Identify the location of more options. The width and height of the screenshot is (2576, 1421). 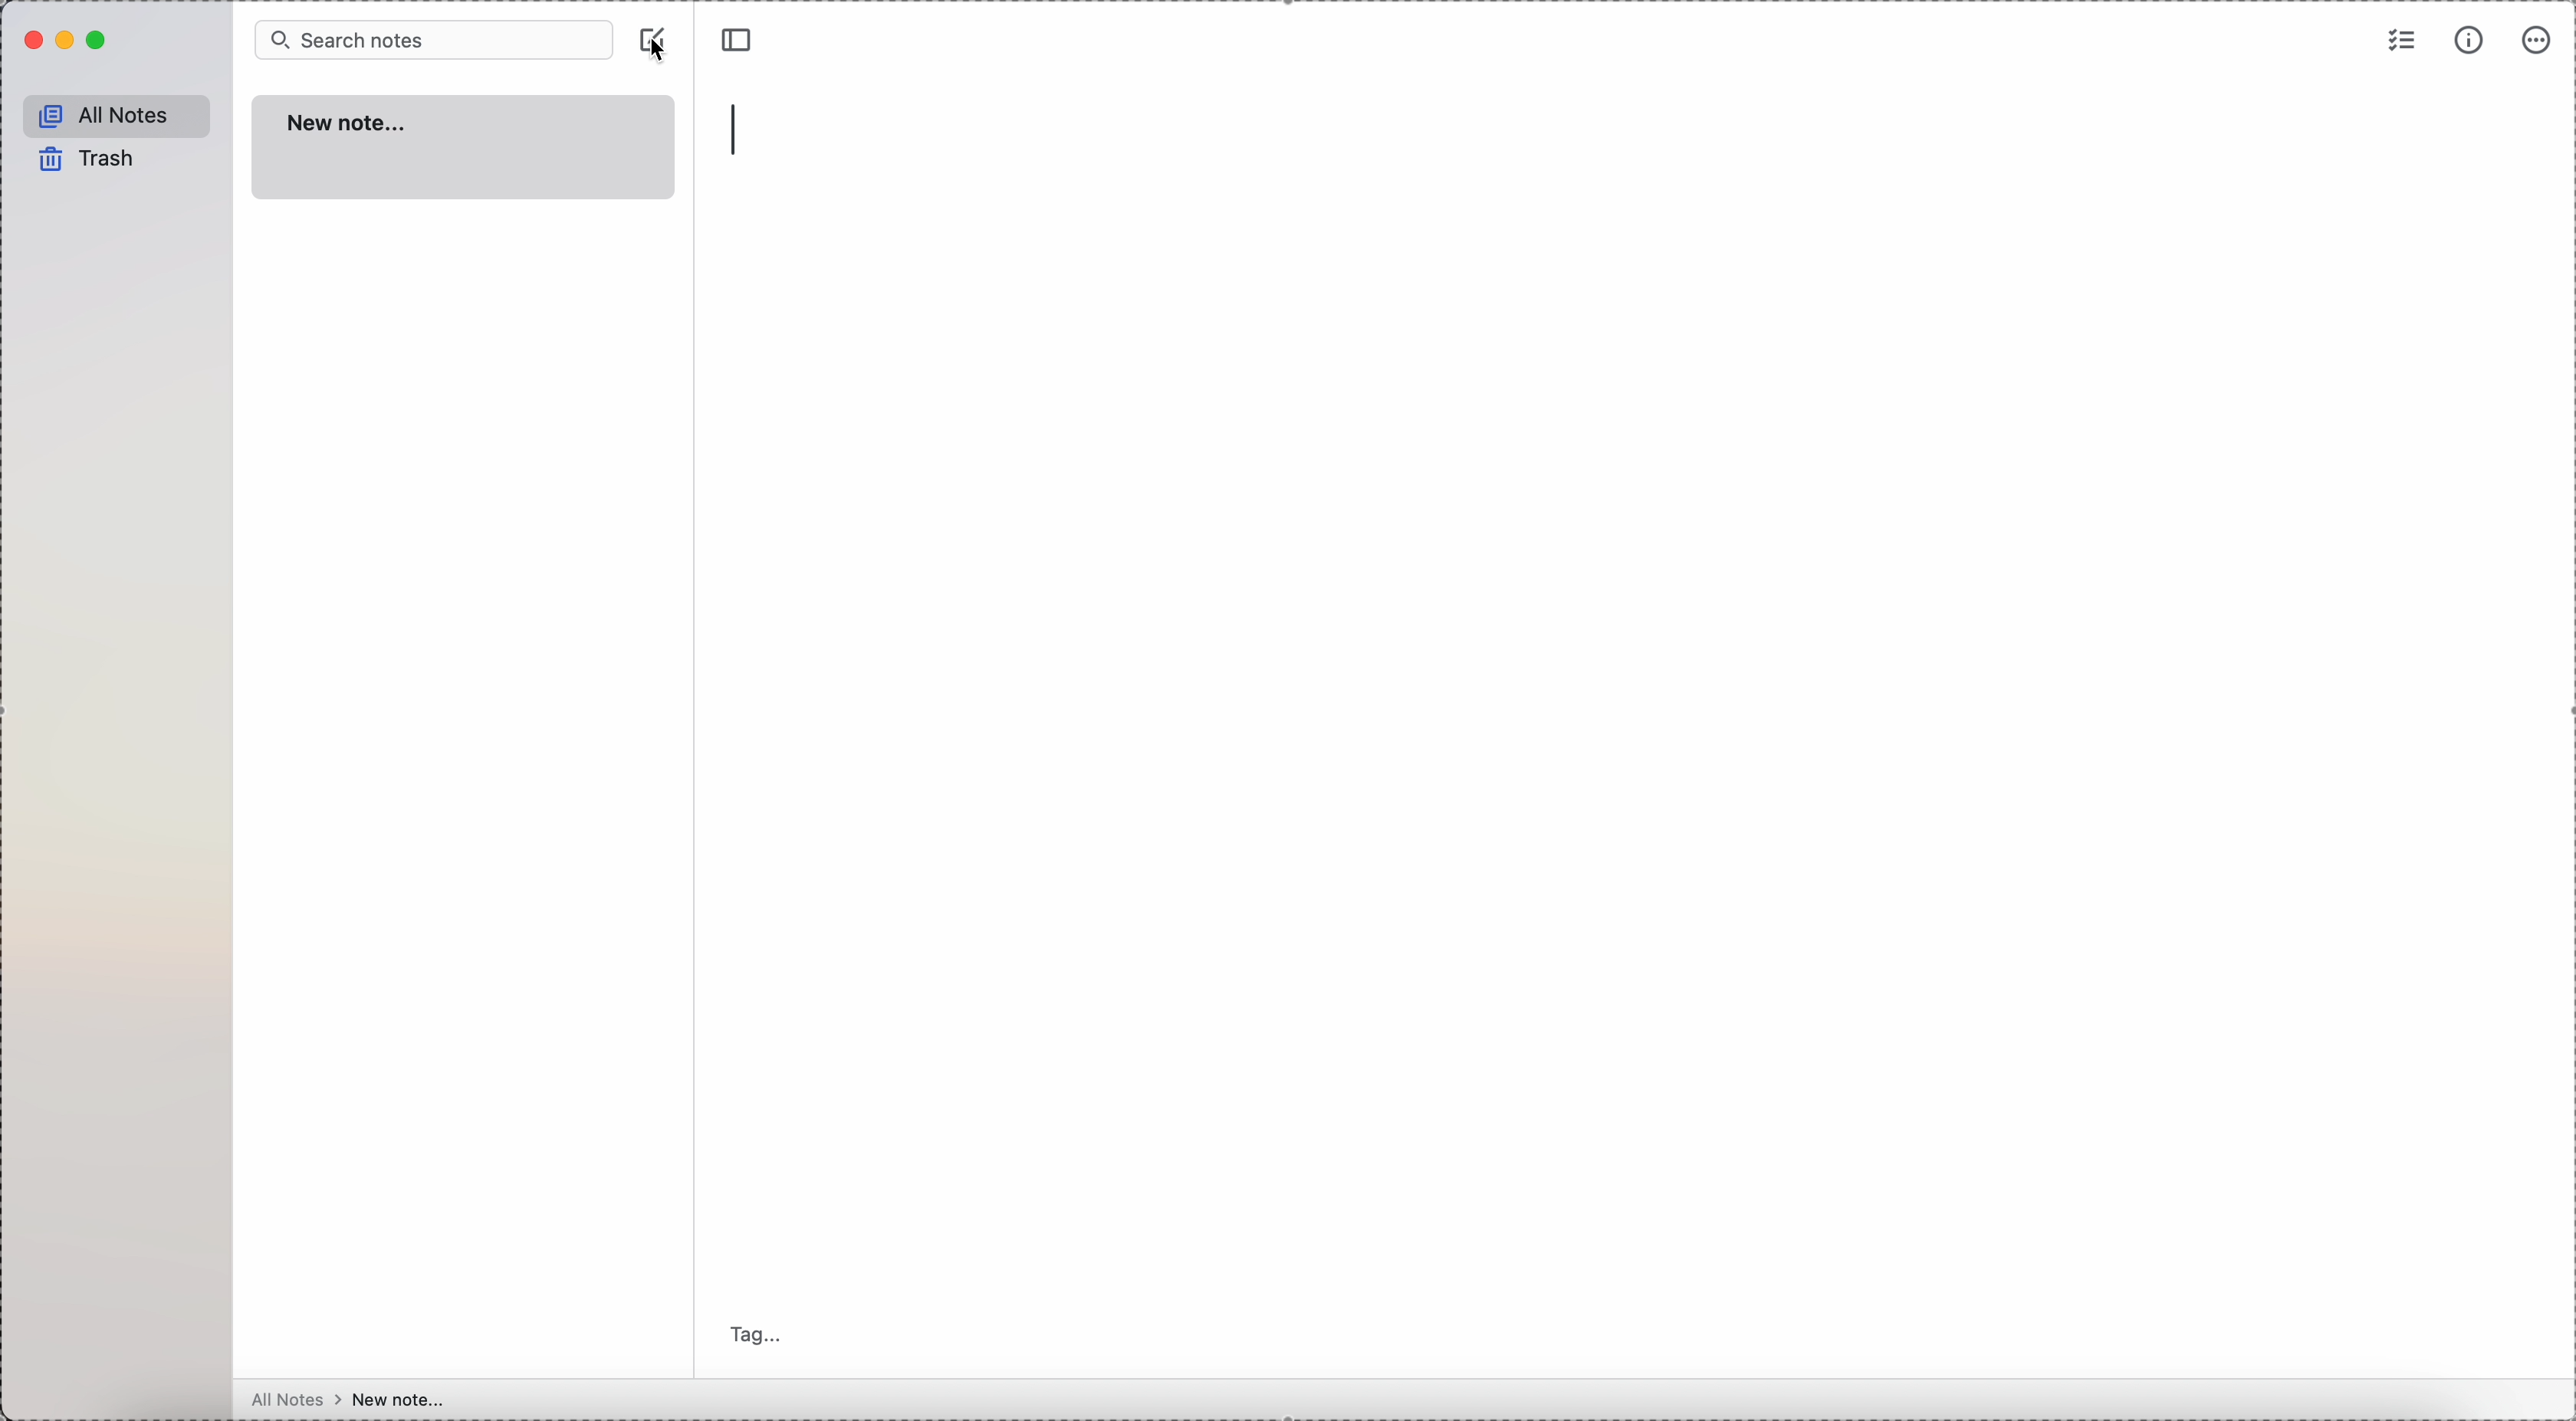
(2539, 38).